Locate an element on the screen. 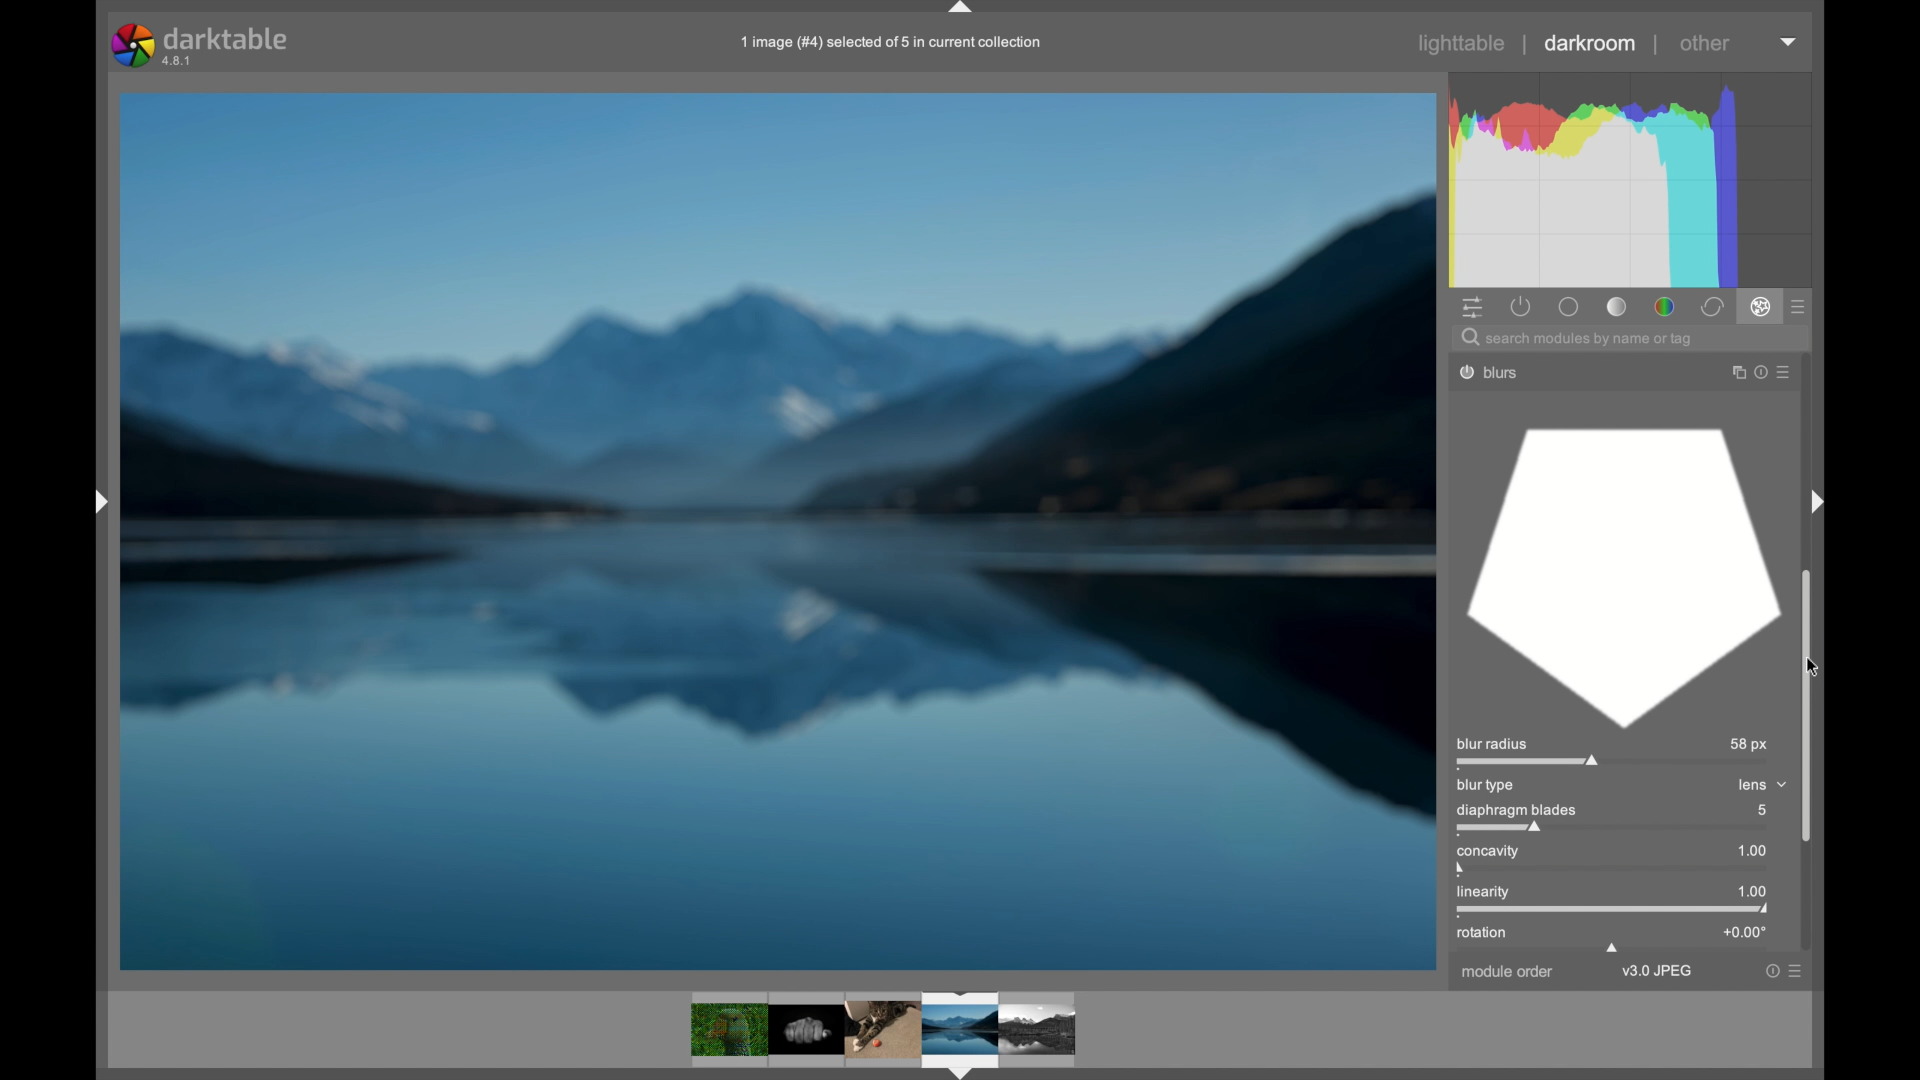 The image size is (1920, 1080). 5 is located at coordinates (1763, 809).